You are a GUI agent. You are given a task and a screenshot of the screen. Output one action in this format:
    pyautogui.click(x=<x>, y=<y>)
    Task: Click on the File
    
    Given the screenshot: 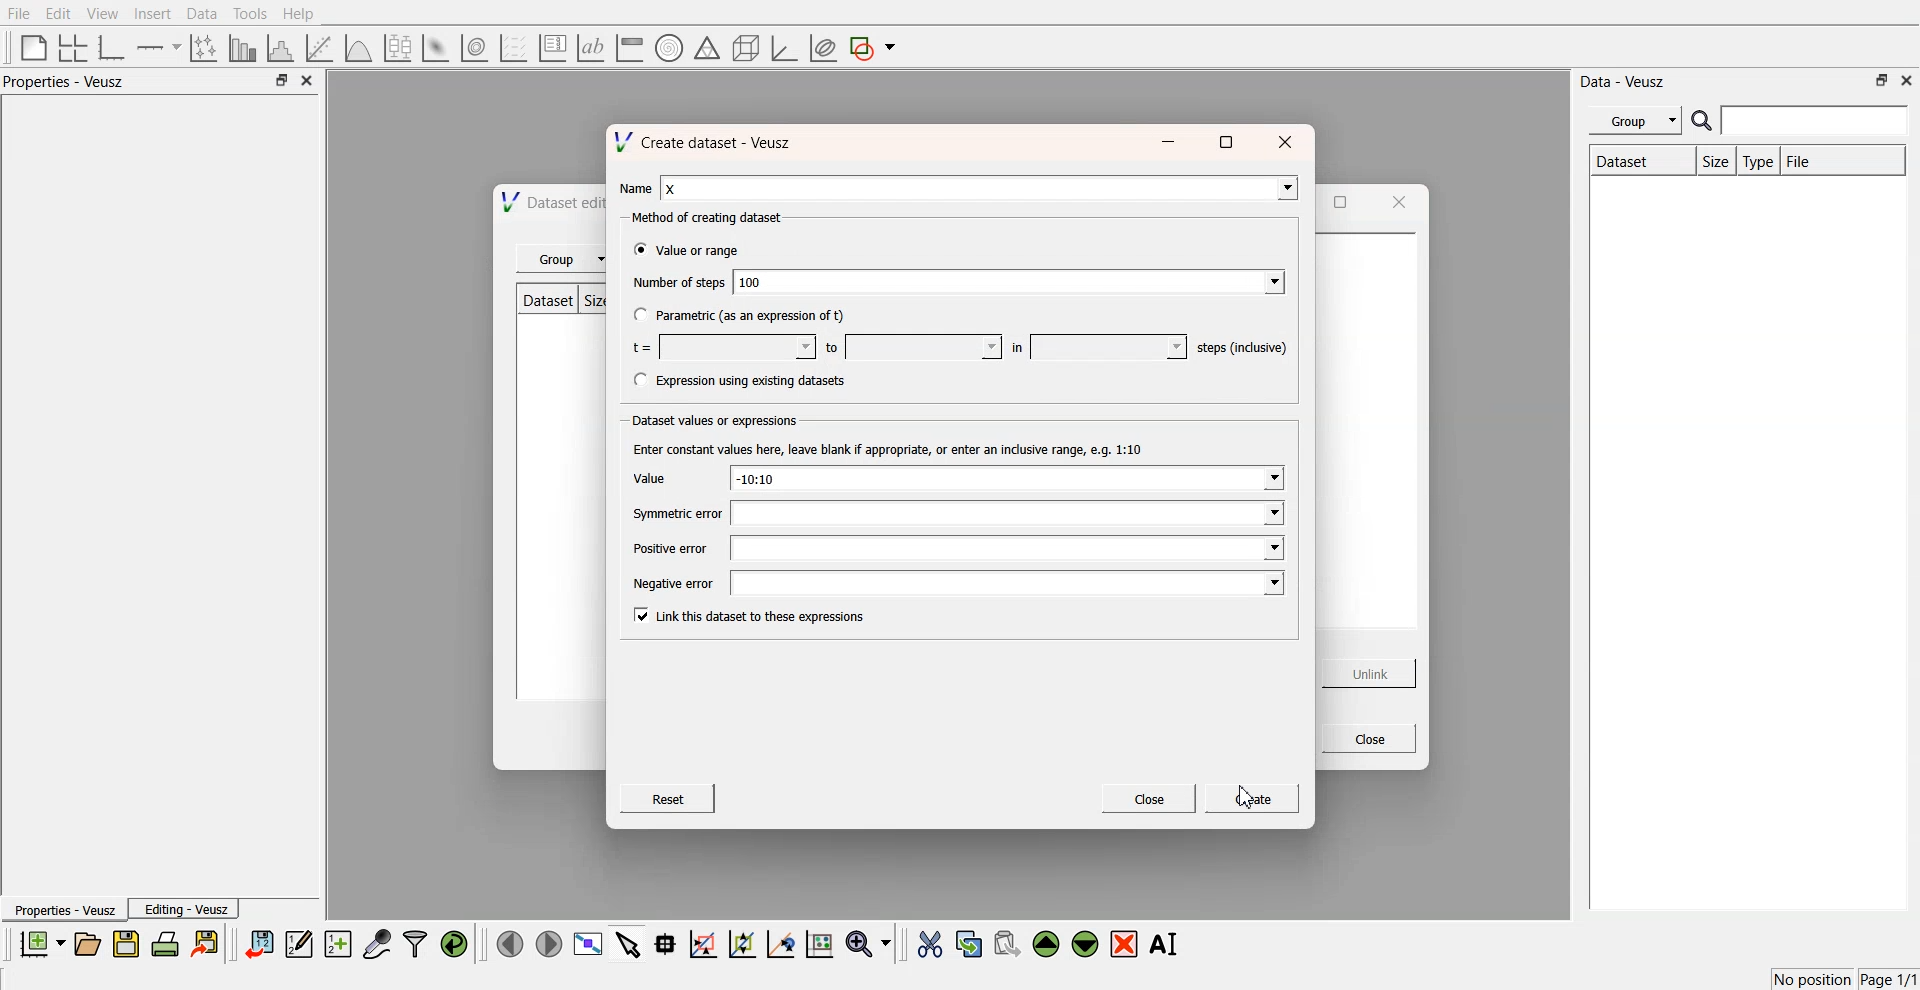 What is the action you would take?
    pyautogui.click(x=20, y=14)
    